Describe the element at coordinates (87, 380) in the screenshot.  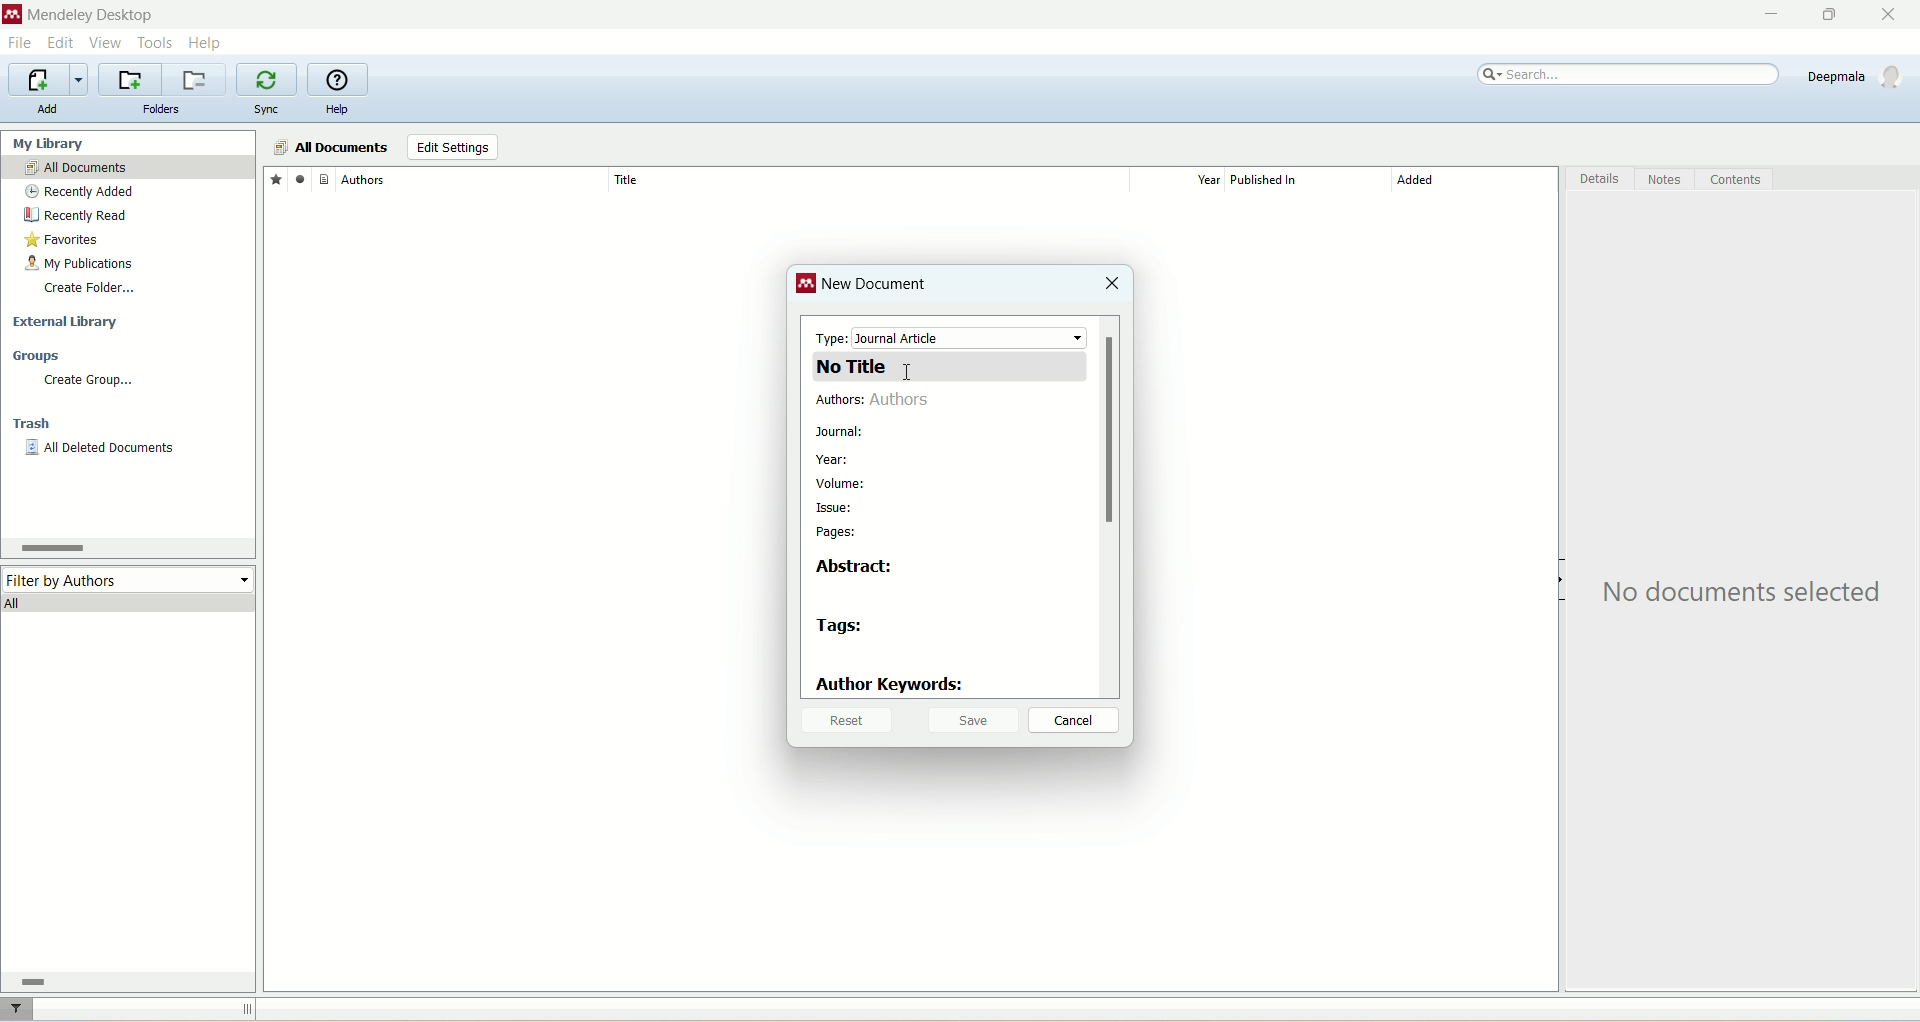
I see `create group` at that location.